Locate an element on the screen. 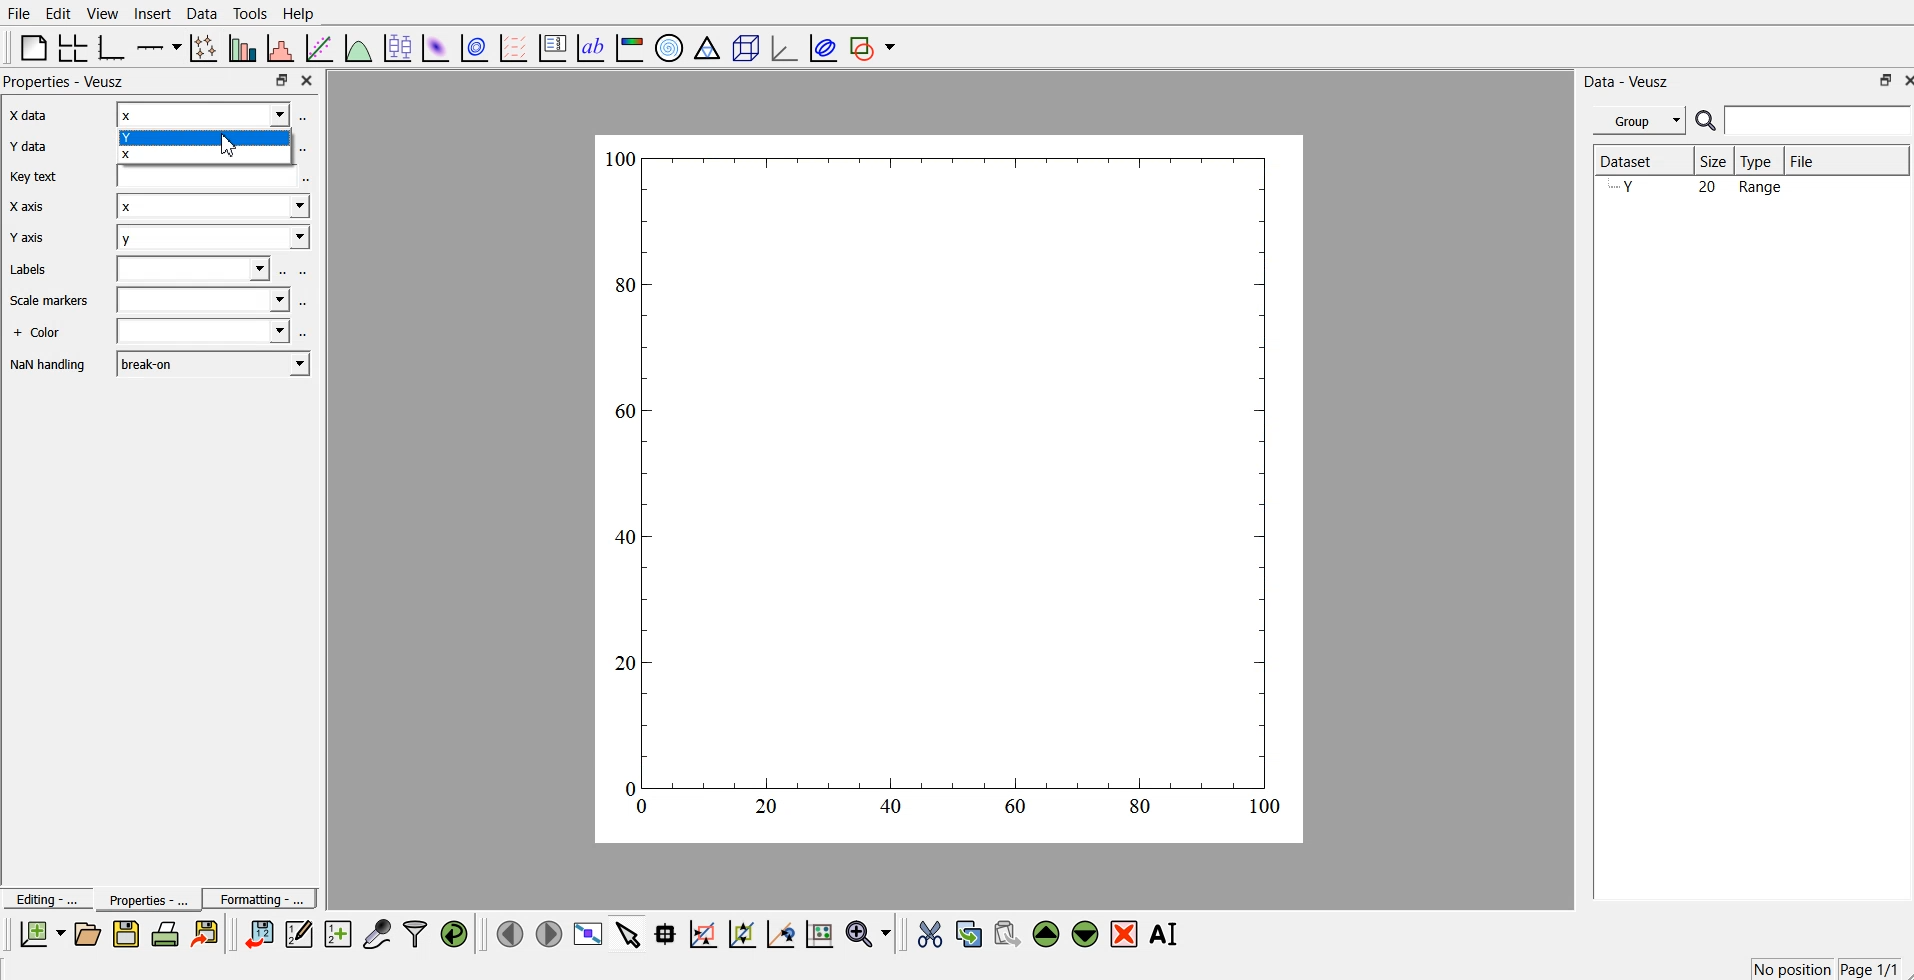 The image size is (1914, 980). Group is located at coordinates (1636, 121).